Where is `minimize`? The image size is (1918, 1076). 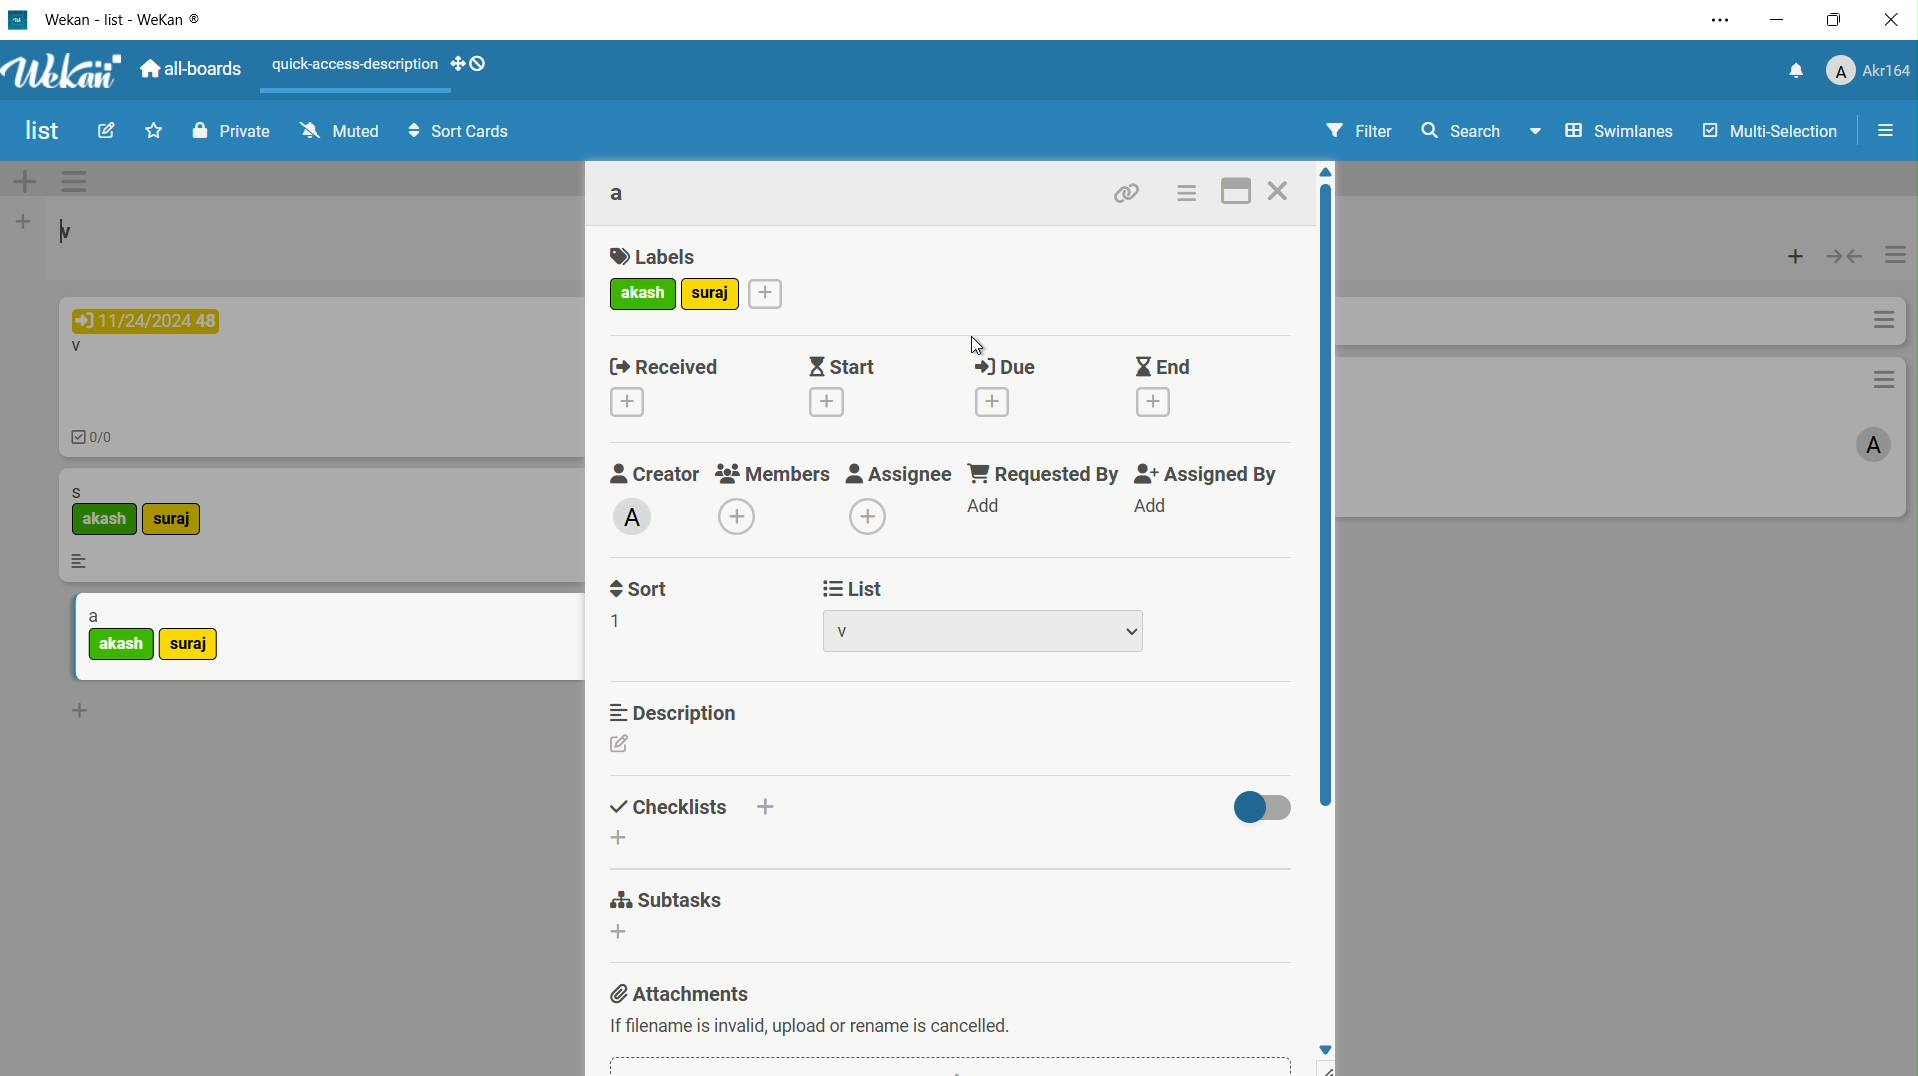
minimize is located at coordinates (1780, 22).